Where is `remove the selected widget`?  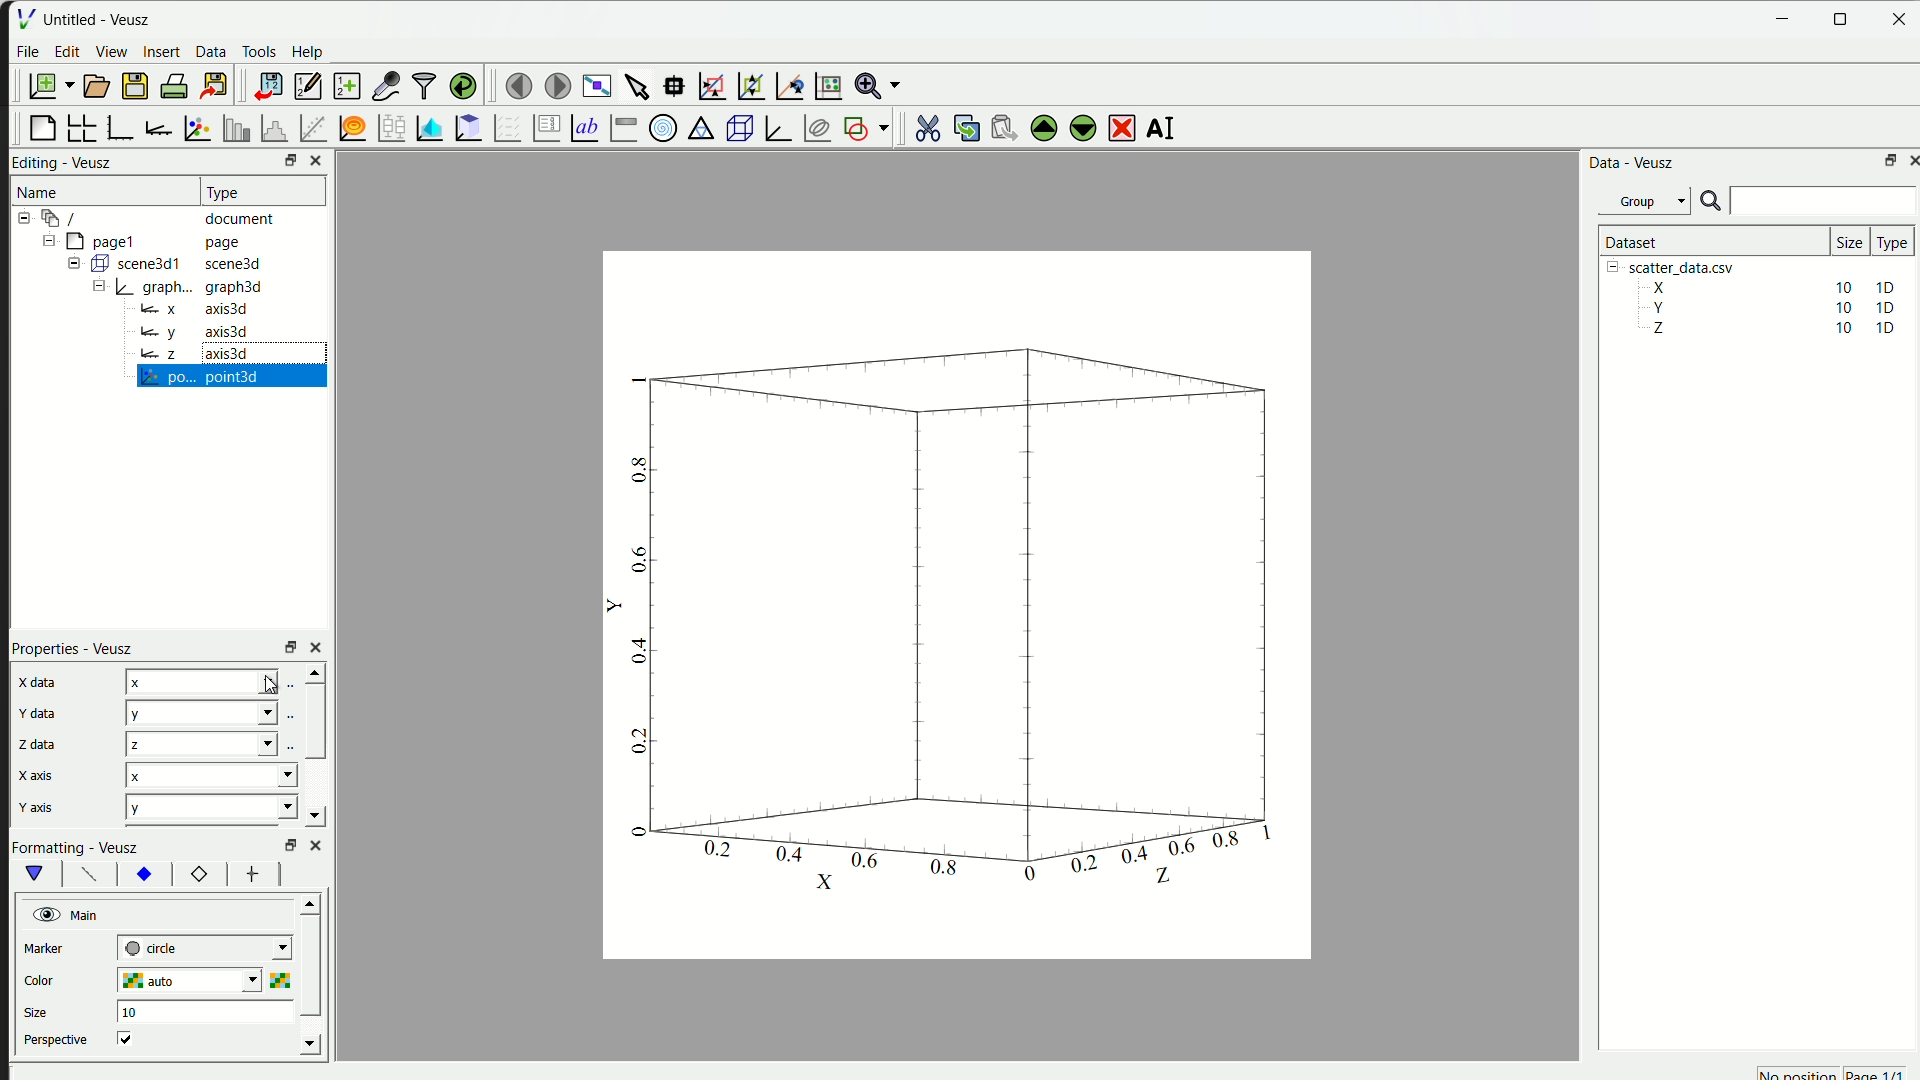
remove the selected widget is located at coordinates (1118, 127).